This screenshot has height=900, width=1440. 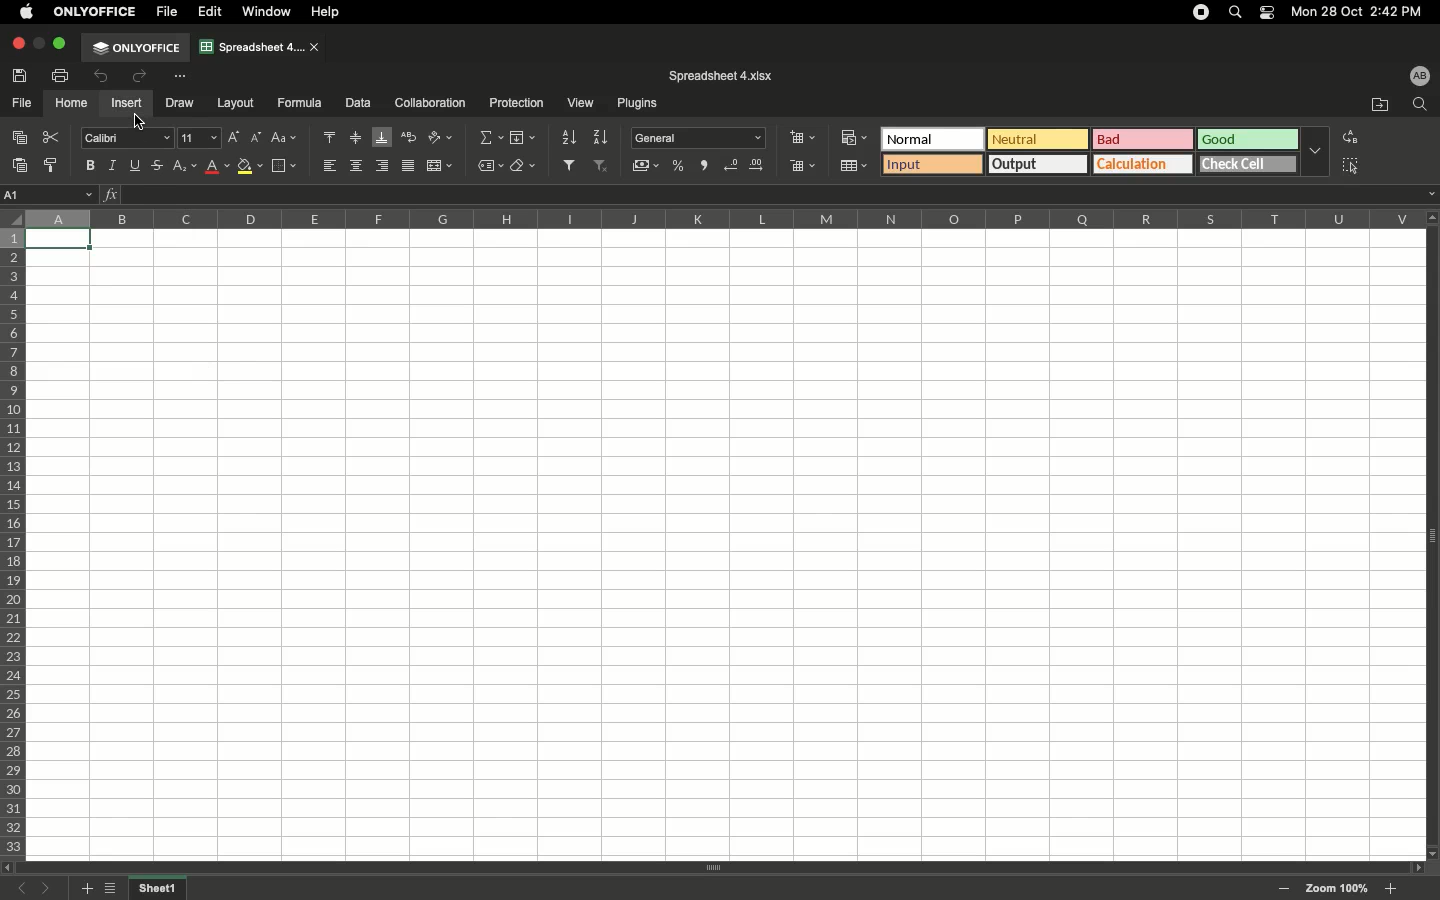 What do you see at coordinates (488, 166) in the screenshot?
I see `Named ranges` at bounding box center [488, 166].